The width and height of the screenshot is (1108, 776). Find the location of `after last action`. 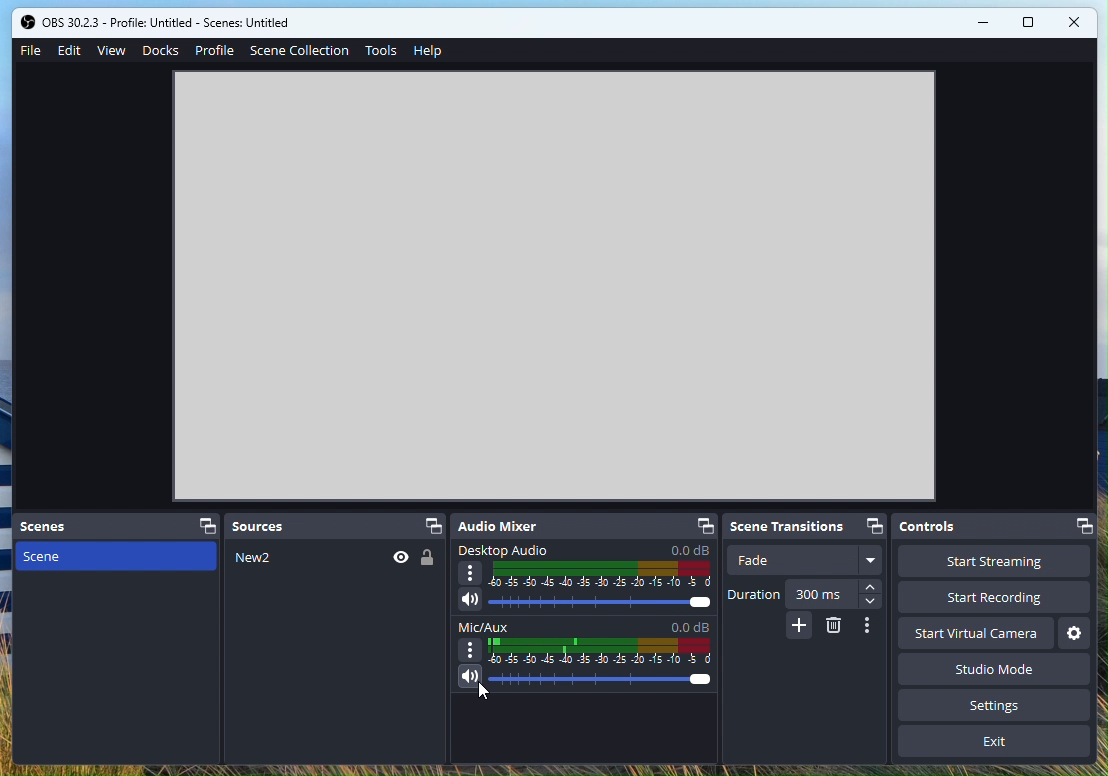

after last action is located at coordinates (588, 655).